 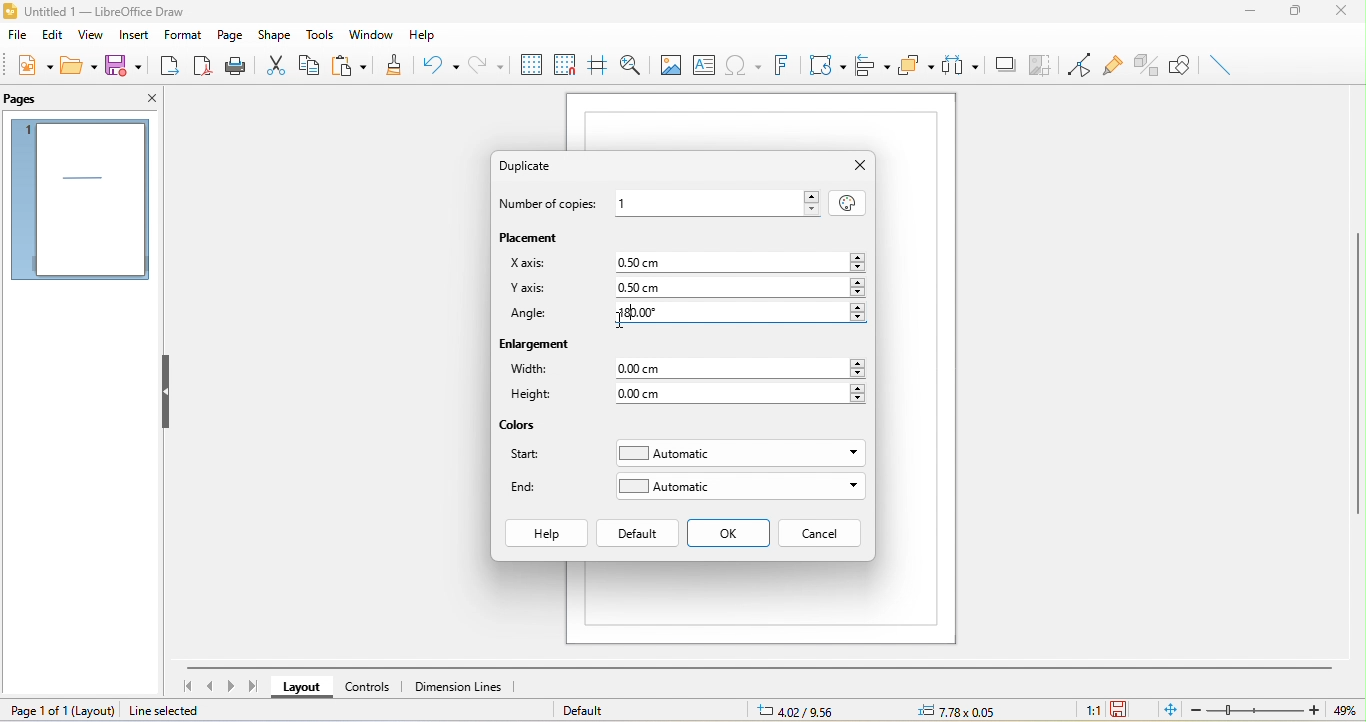 What do you see at coordinates (487, 63) in the screenshot?
I see `redo` at bounding box center [487, 63].